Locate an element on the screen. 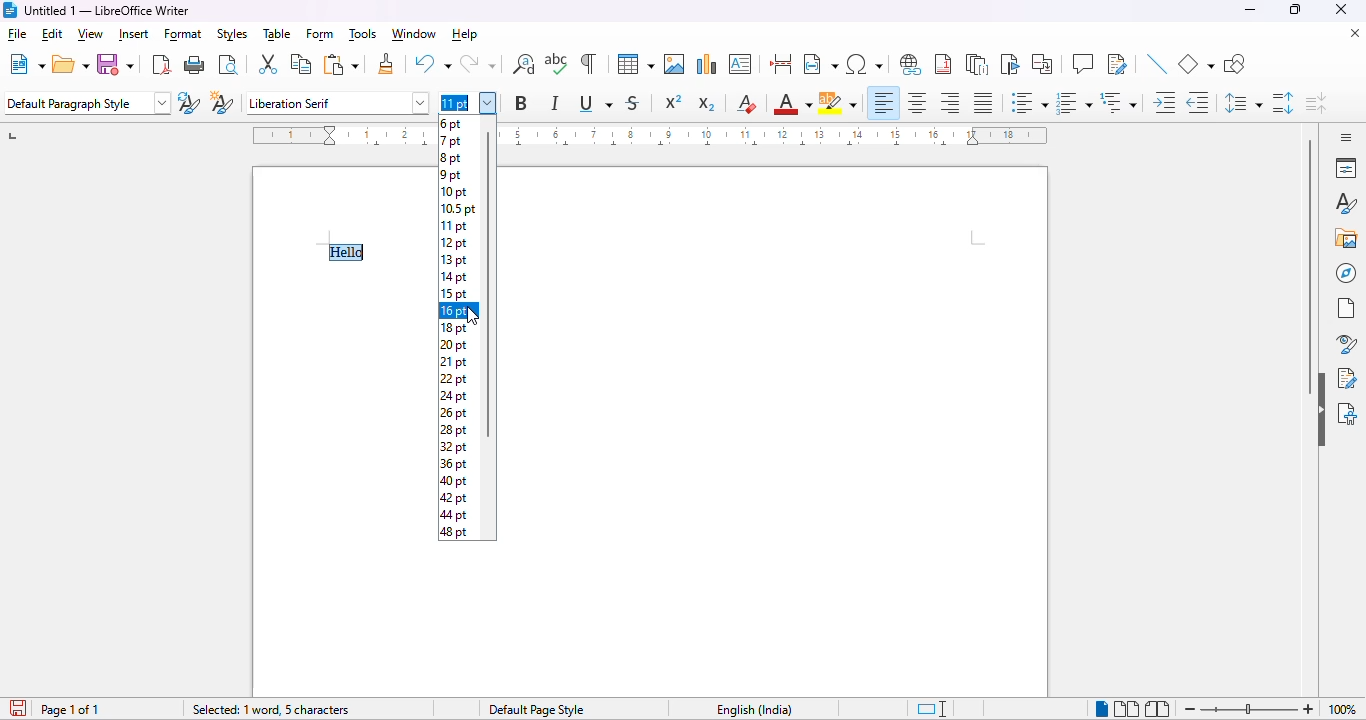 The height and width of the screenshot is (720, 1366). print is located at coordinates (196, 65).